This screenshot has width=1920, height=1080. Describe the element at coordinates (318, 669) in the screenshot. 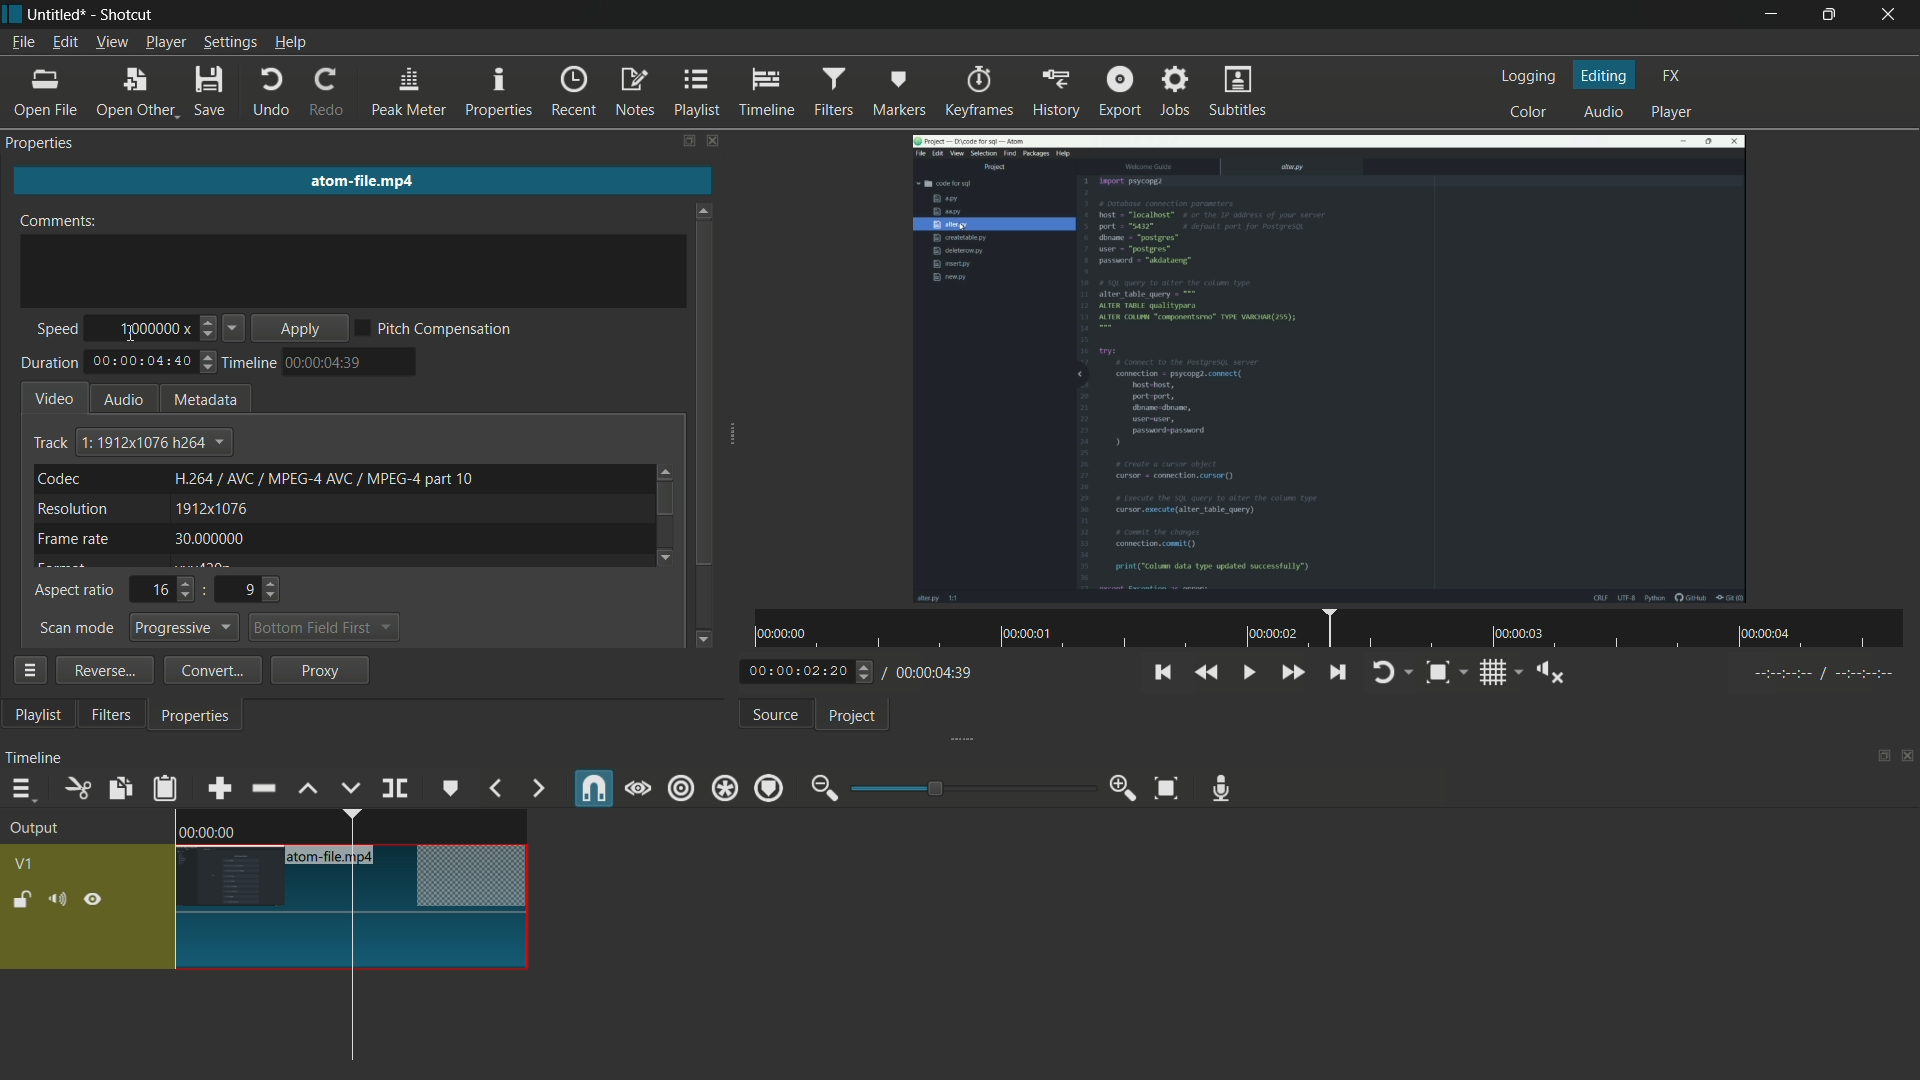

I see `proxy` at that location.